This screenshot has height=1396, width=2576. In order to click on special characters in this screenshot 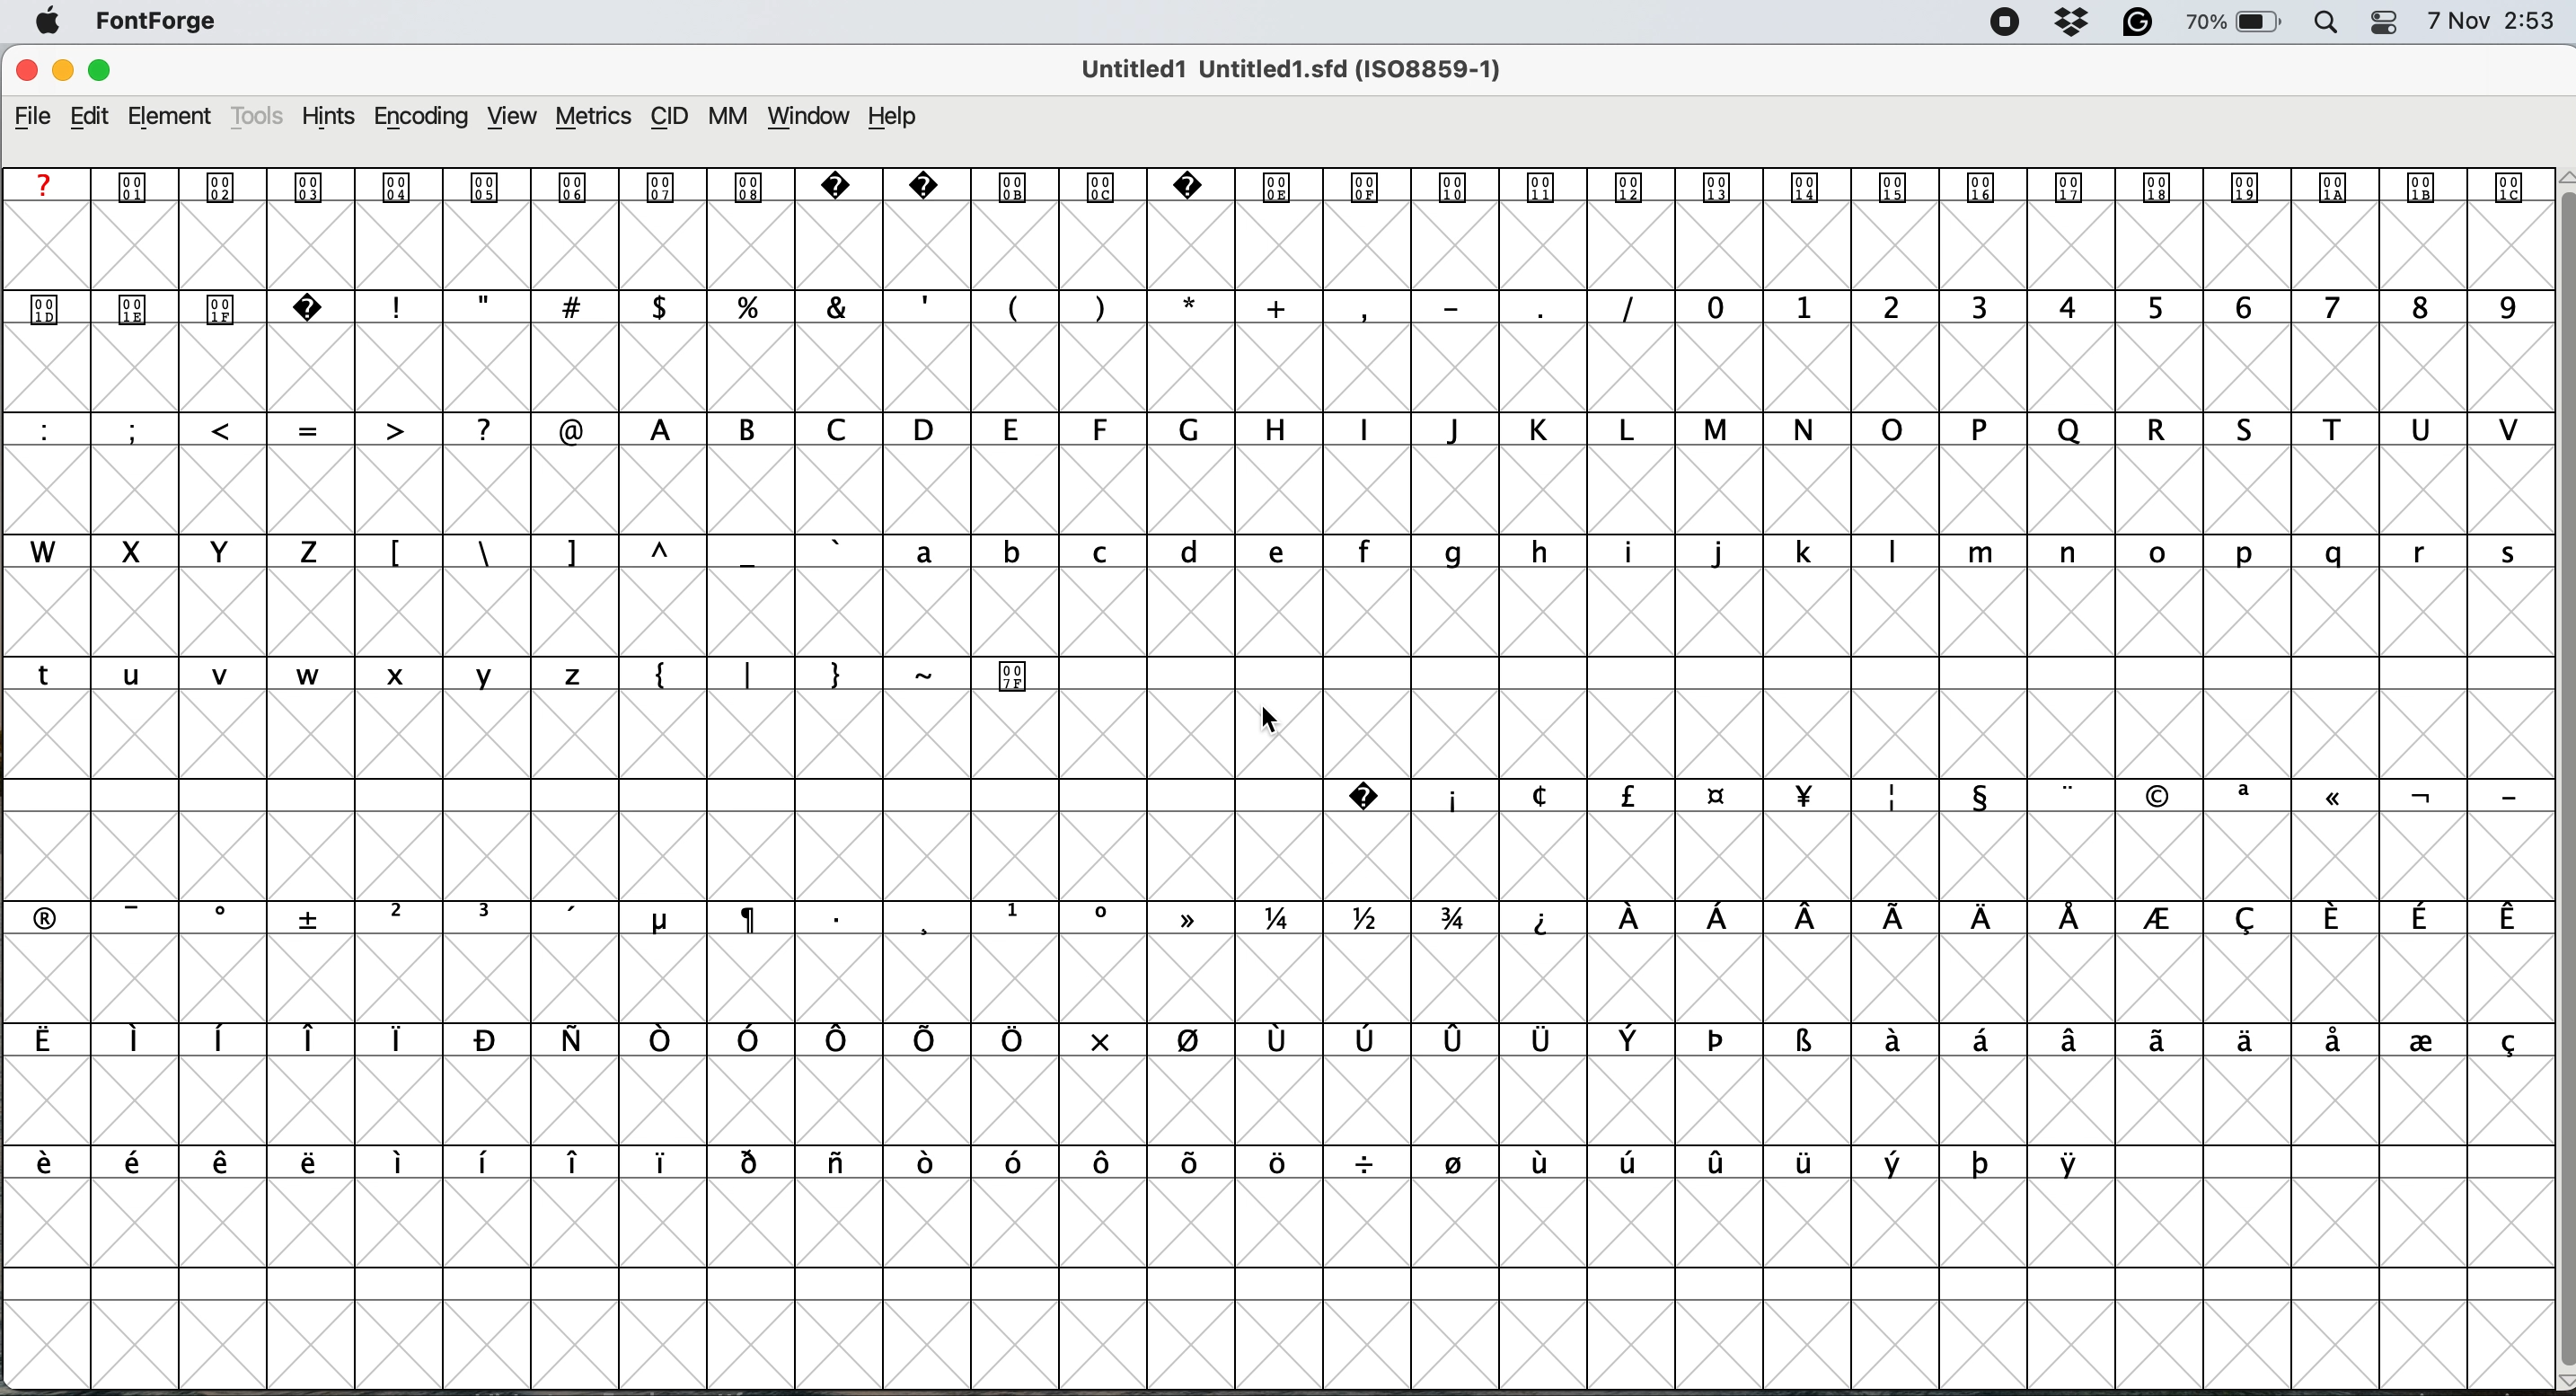, I will do `click(1012, 306)`.